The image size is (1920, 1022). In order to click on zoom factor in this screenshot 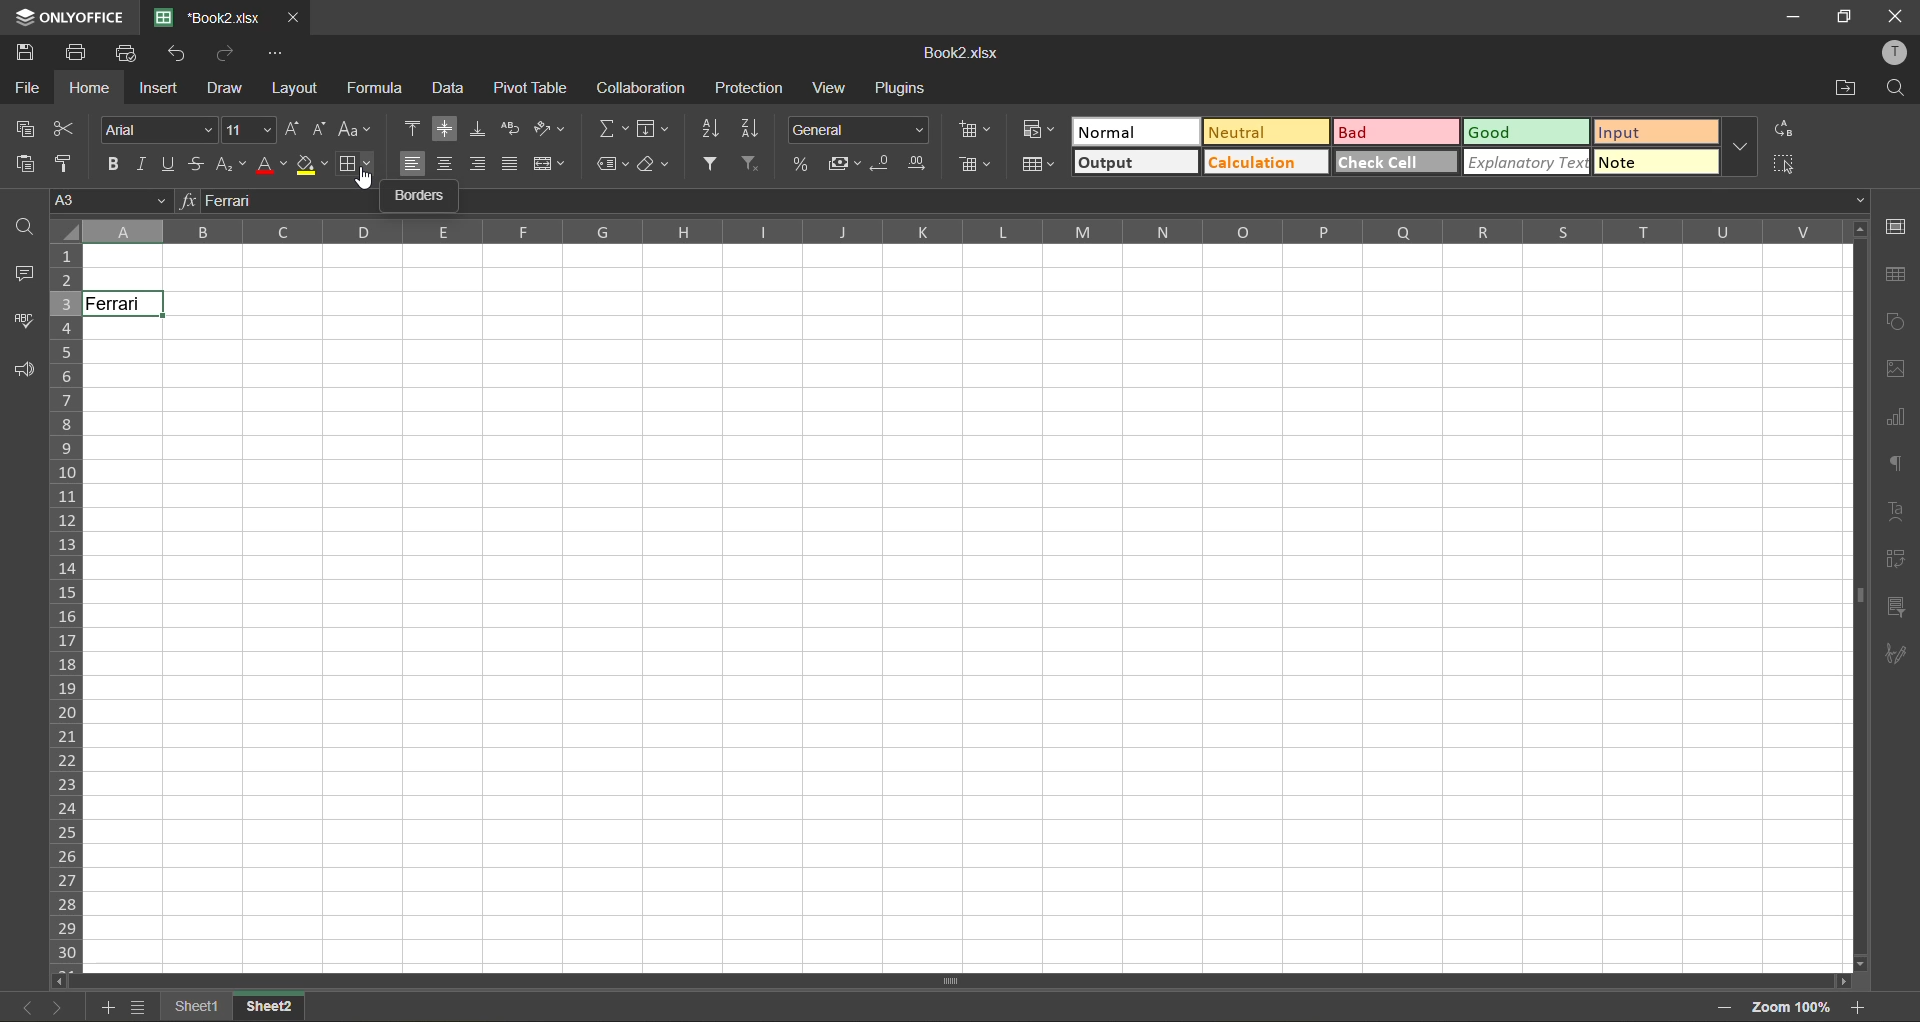, I will do `click(1789, 1010)`.